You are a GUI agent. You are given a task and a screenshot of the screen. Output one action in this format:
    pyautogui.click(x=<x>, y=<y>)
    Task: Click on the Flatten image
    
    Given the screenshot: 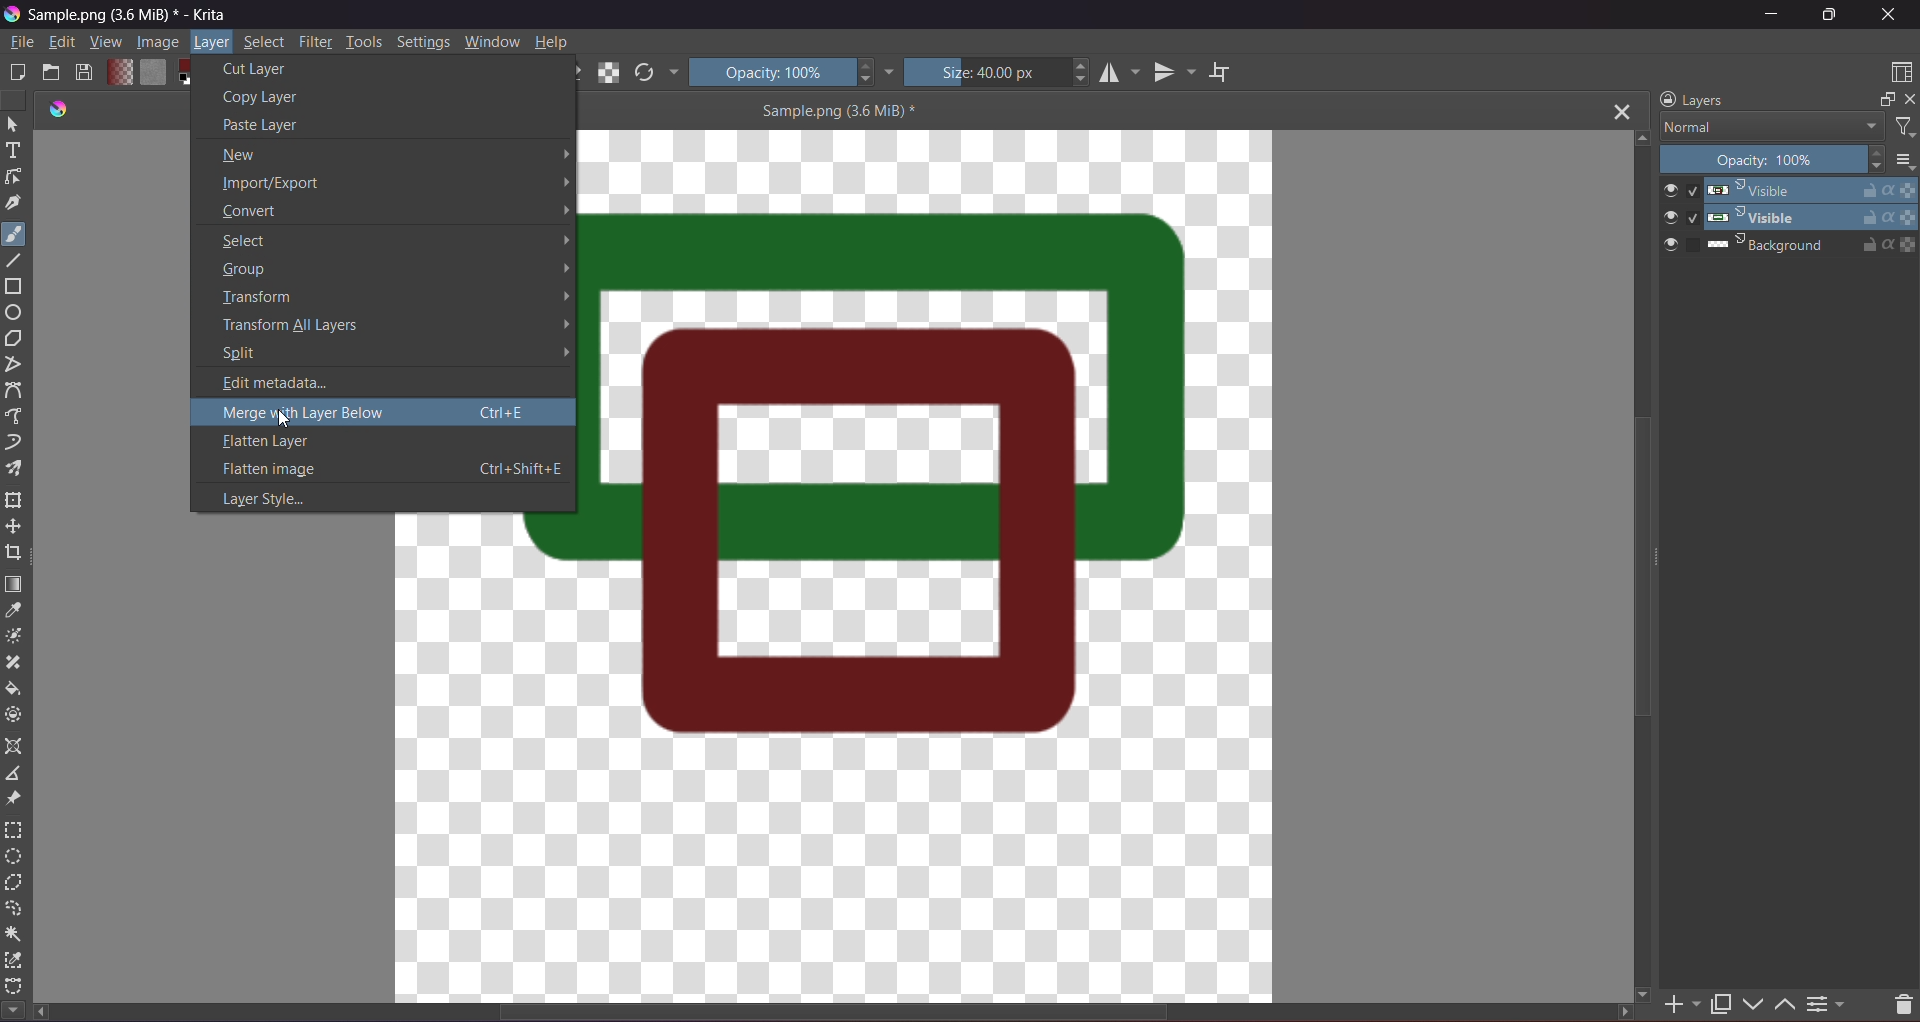 What is the action you would take?
    pyautogui.click(x=384, y=470)
    